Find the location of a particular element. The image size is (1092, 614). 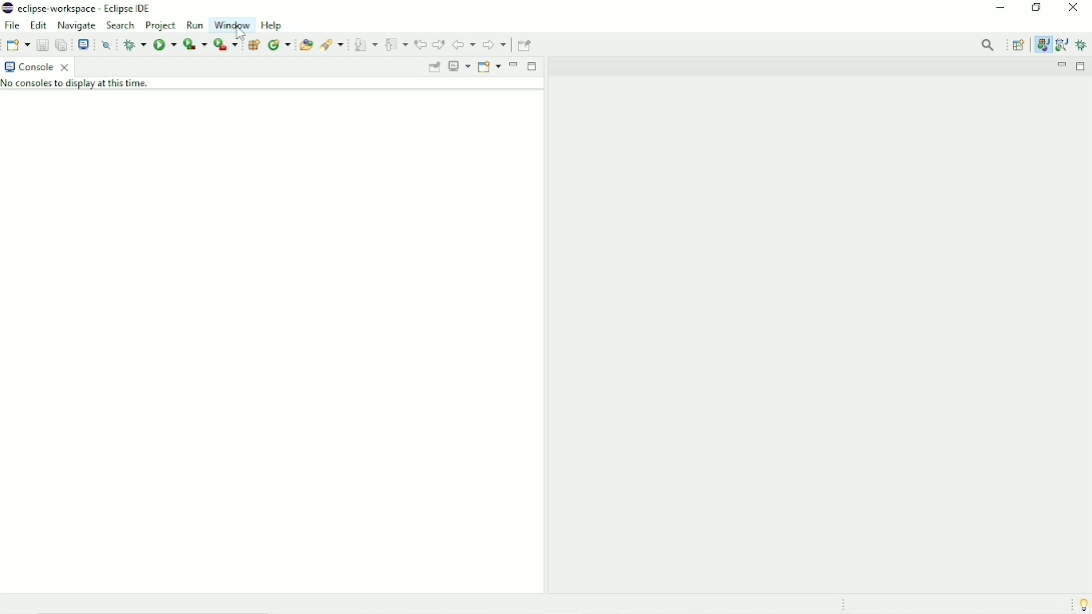

Run last tool is located at coordinates (225, 45).